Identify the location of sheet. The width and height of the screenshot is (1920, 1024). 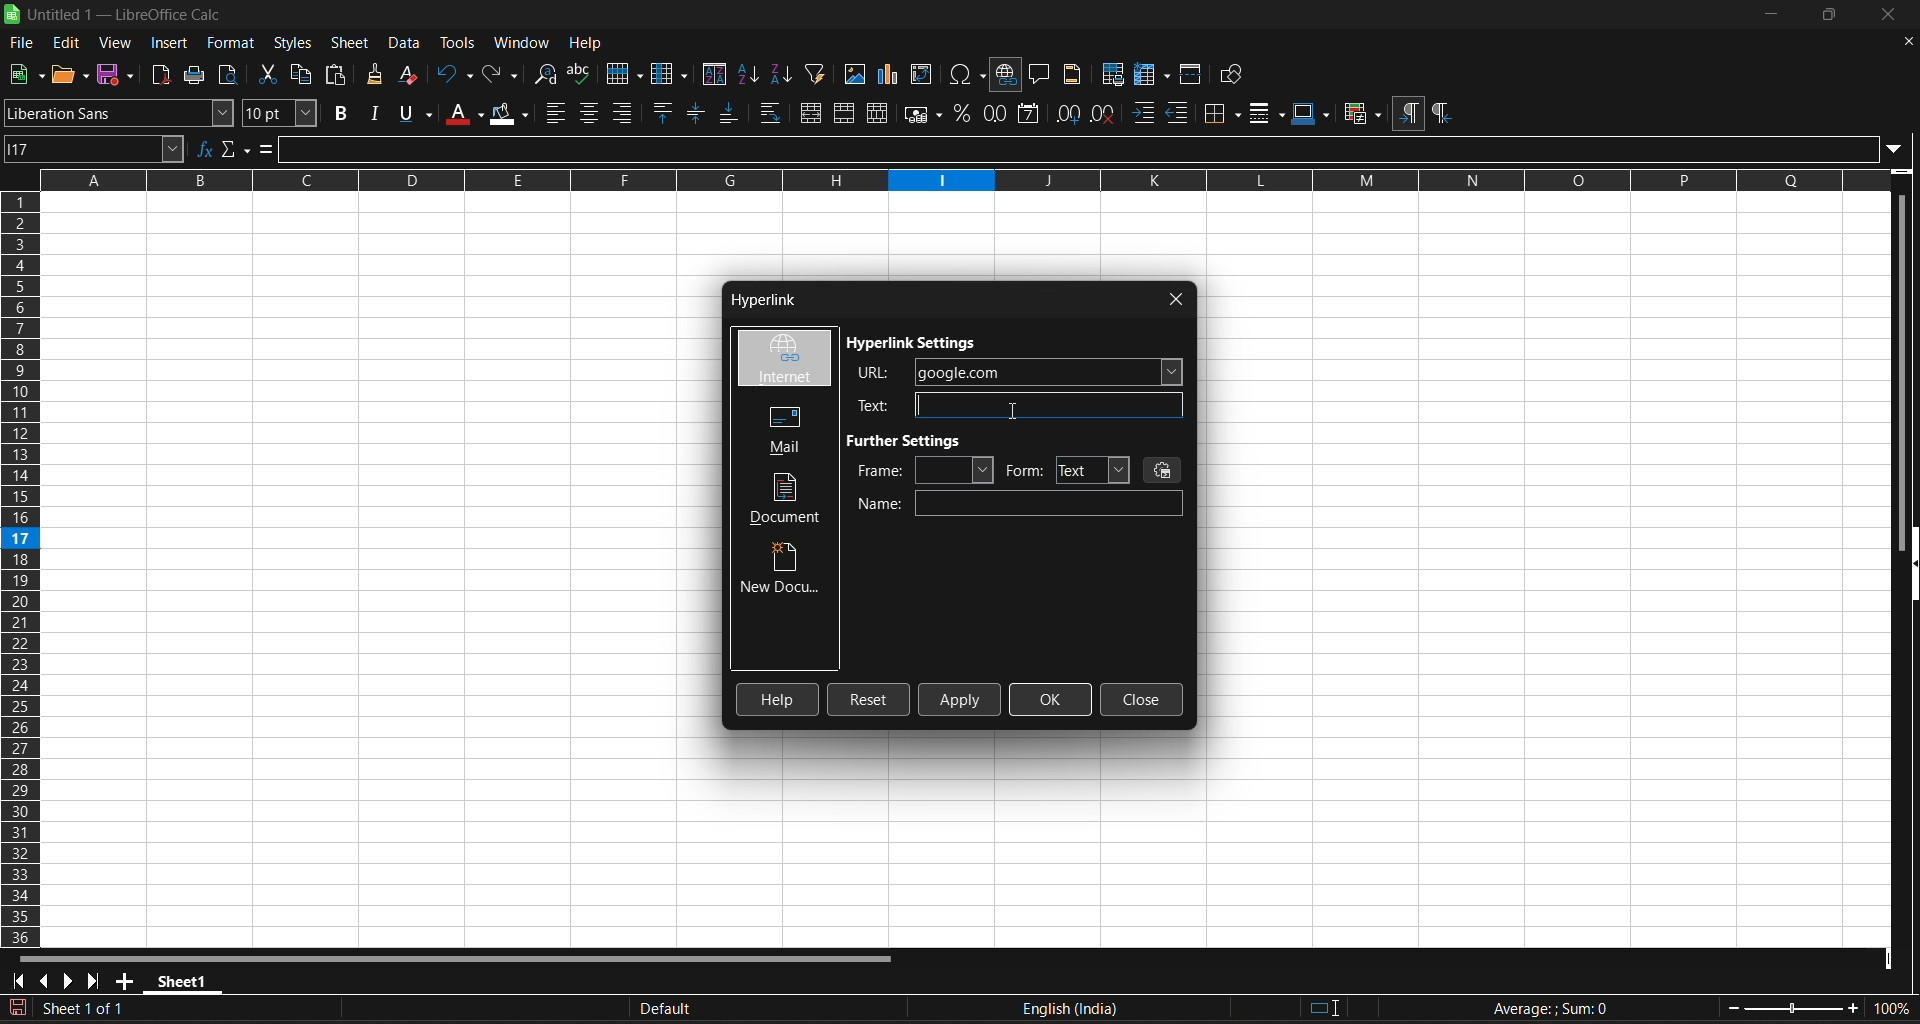
(350, 43).